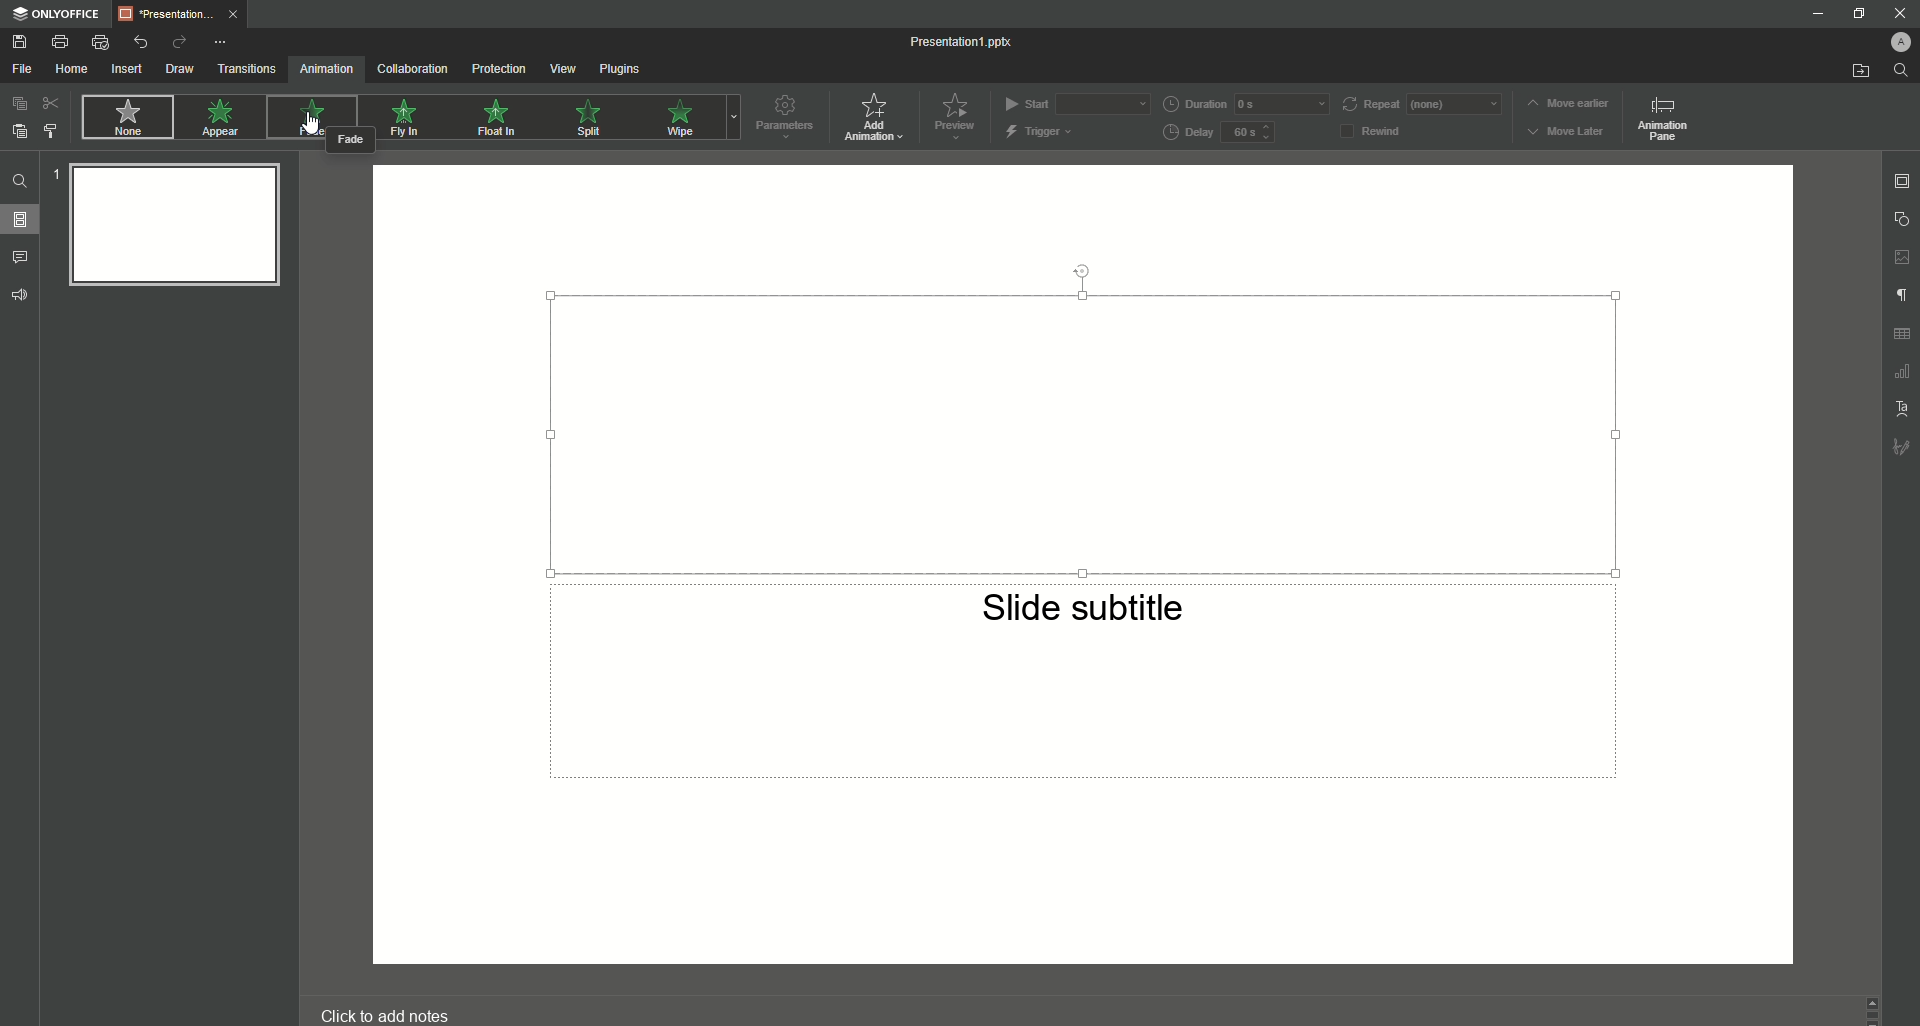  What do you see at coordinates (1902, 179) in the screenshot?
I see `Slide Settings` at bounding box center [1902, 179].